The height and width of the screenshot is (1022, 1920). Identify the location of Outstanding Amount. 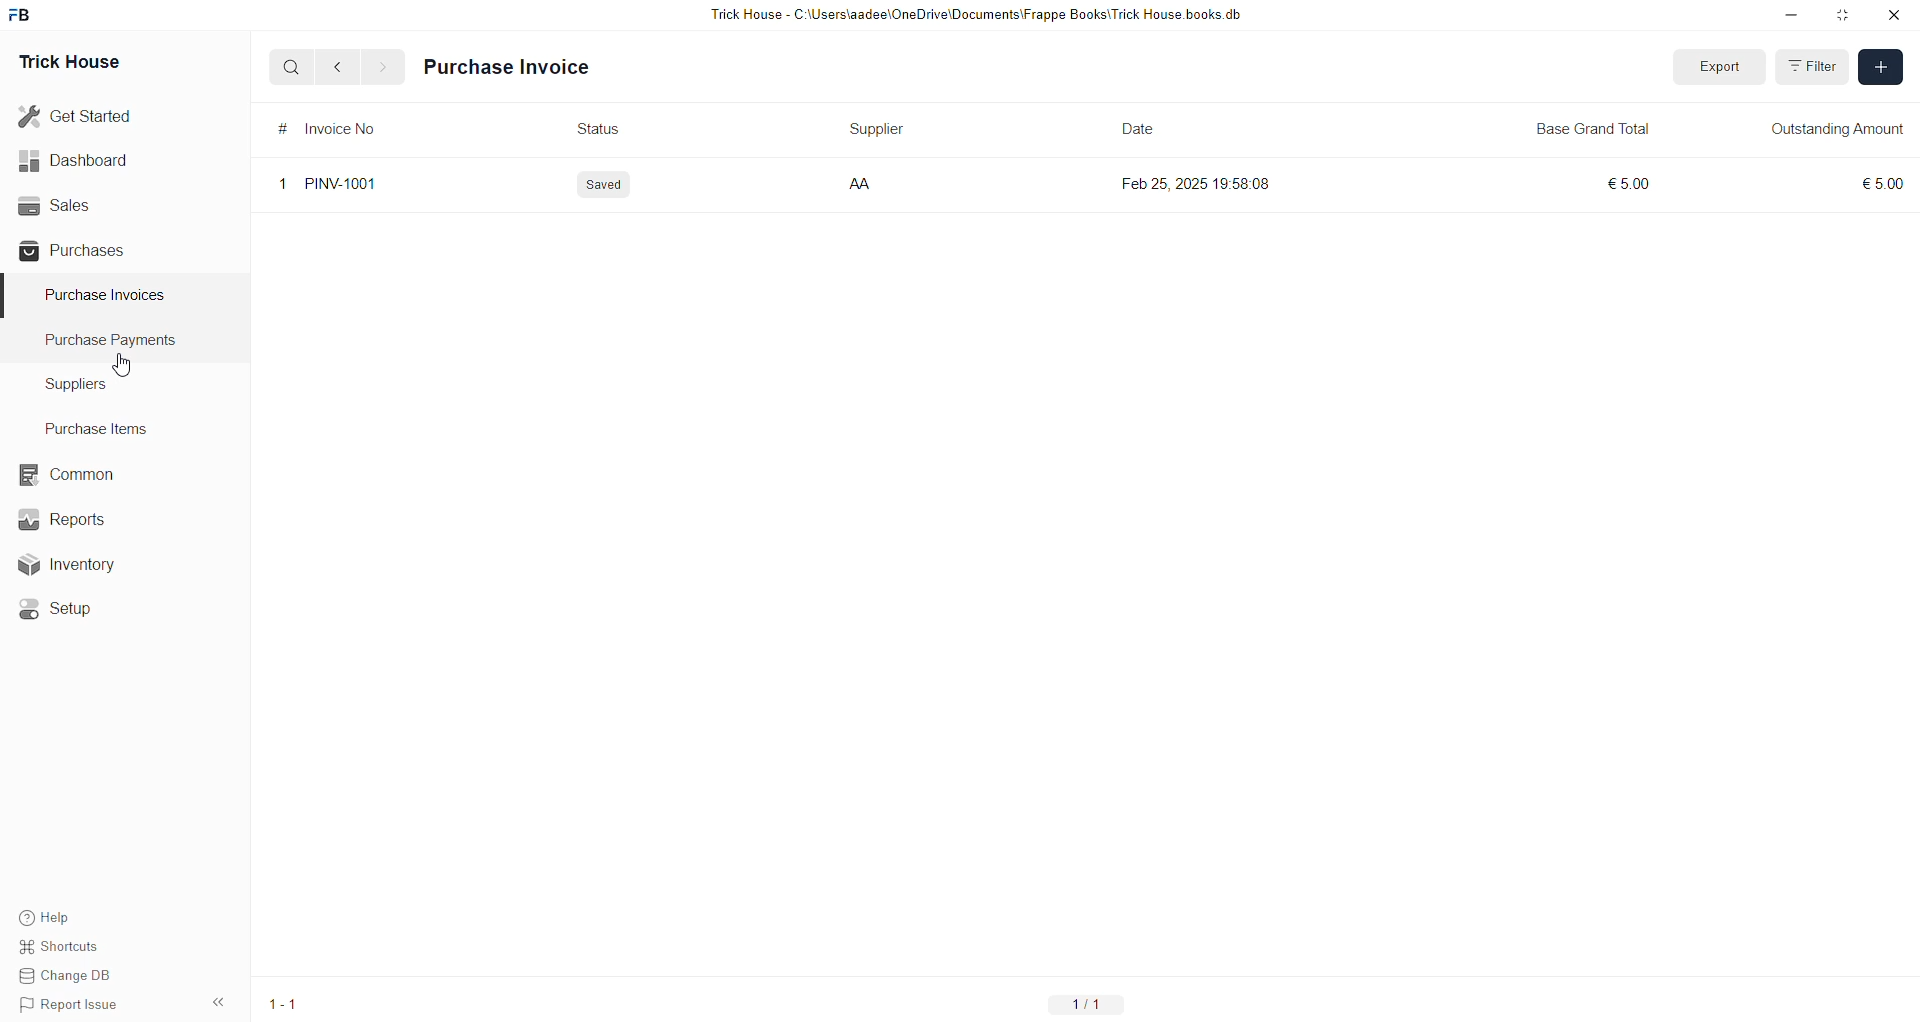
(1840, 131).